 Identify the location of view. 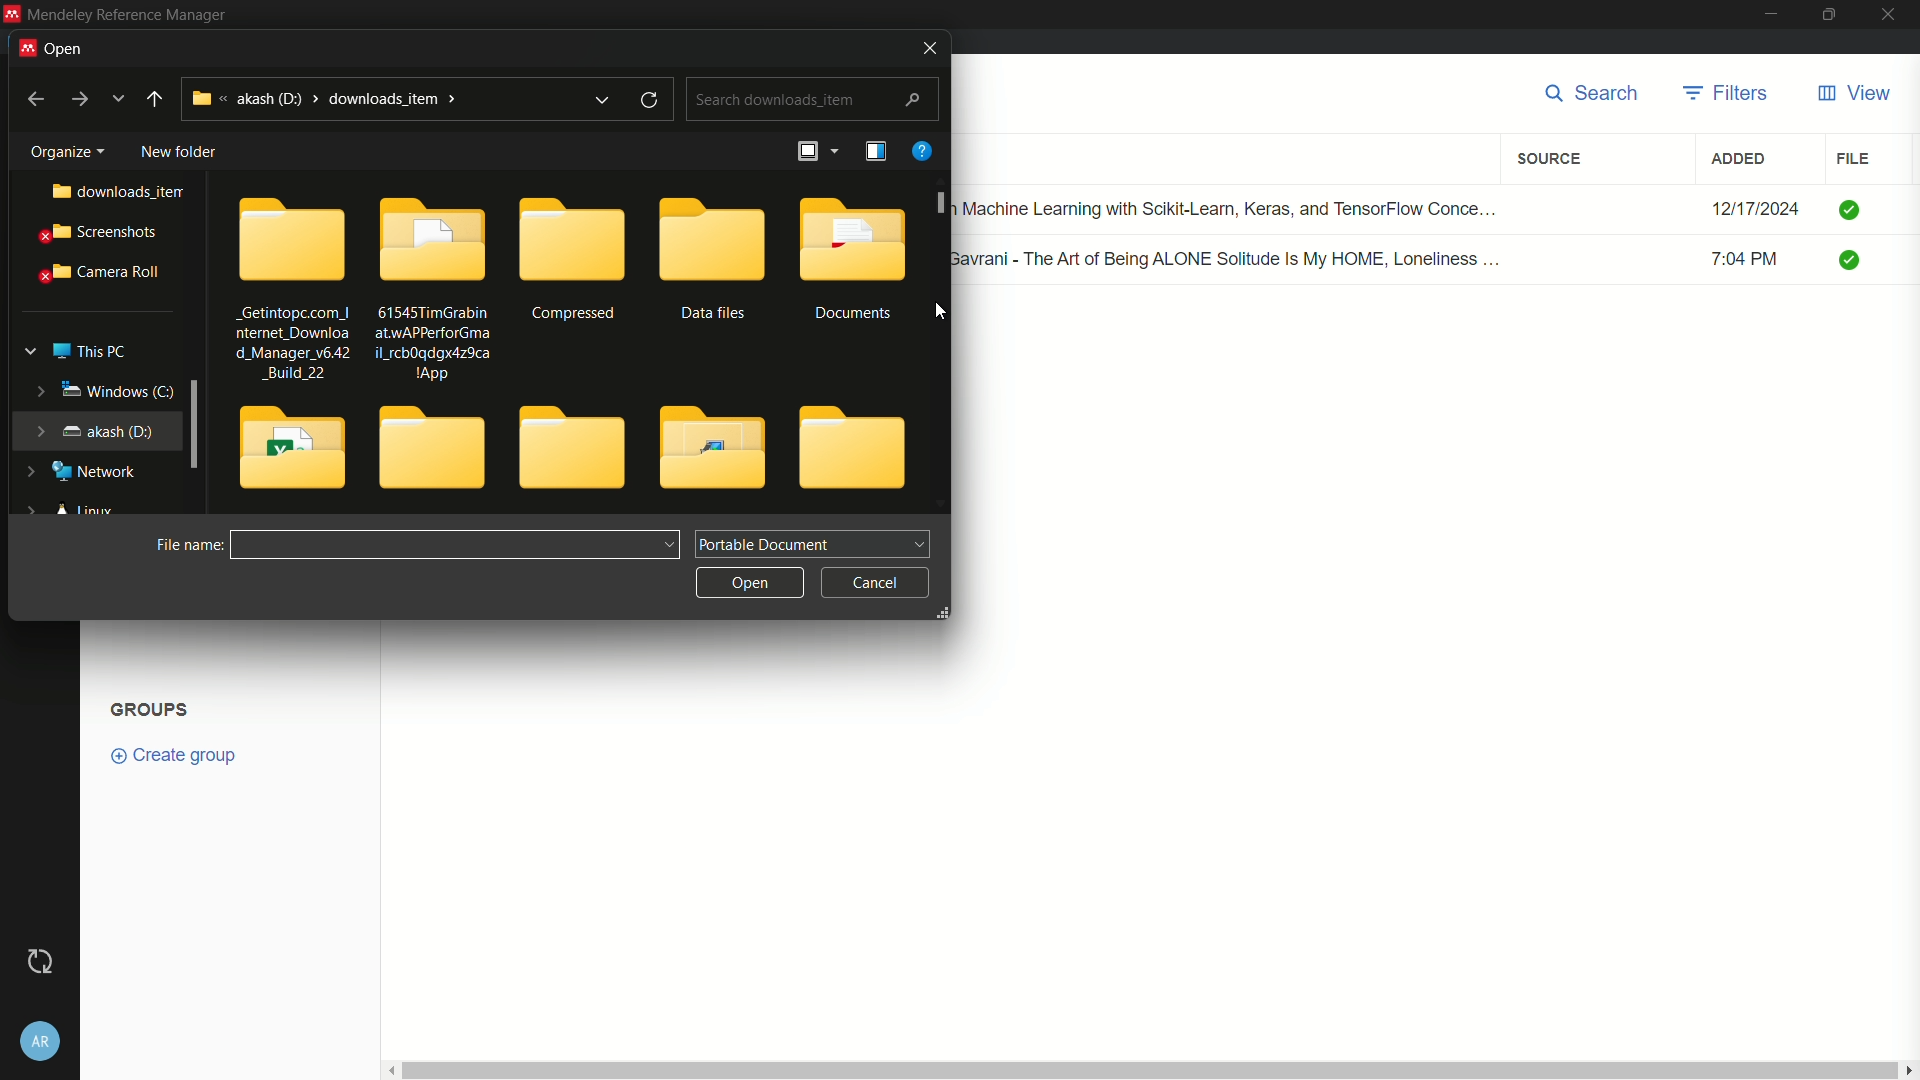
(1853, 94).